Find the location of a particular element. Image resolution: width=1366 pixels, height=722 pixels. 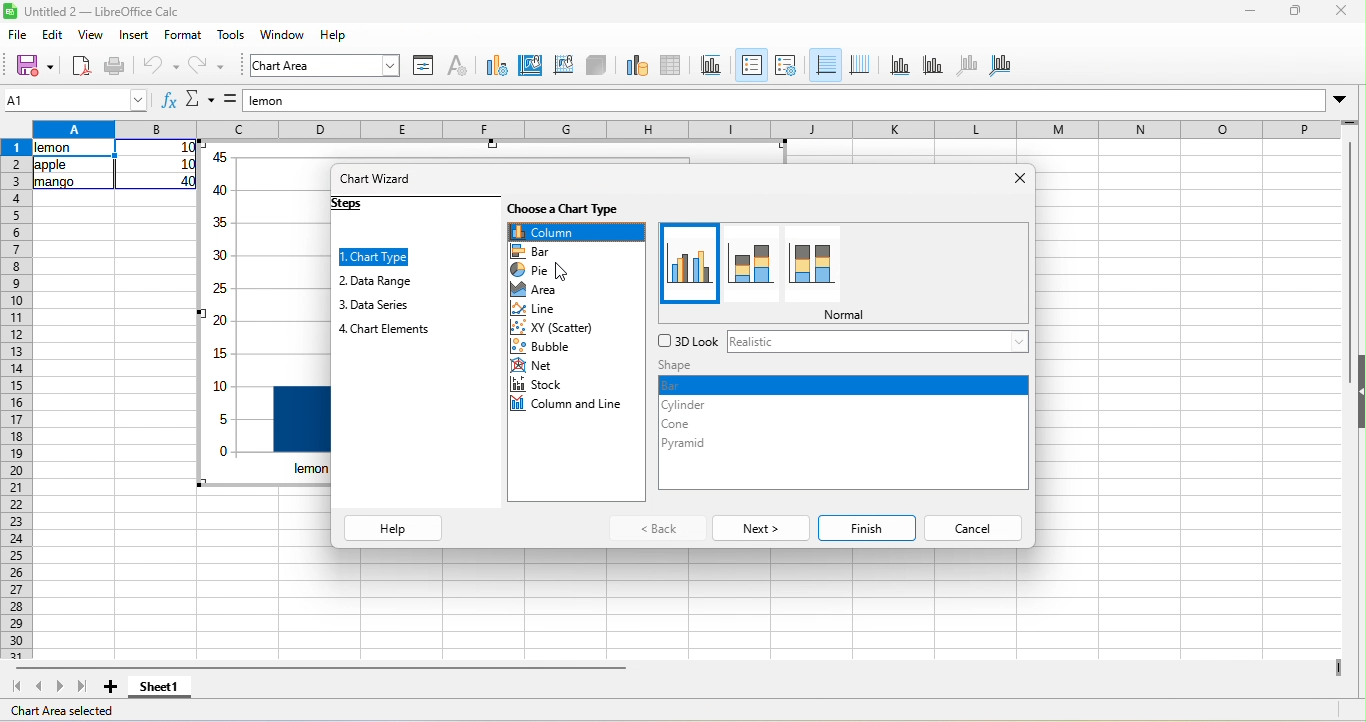

back is located at coordinates (654, 529).